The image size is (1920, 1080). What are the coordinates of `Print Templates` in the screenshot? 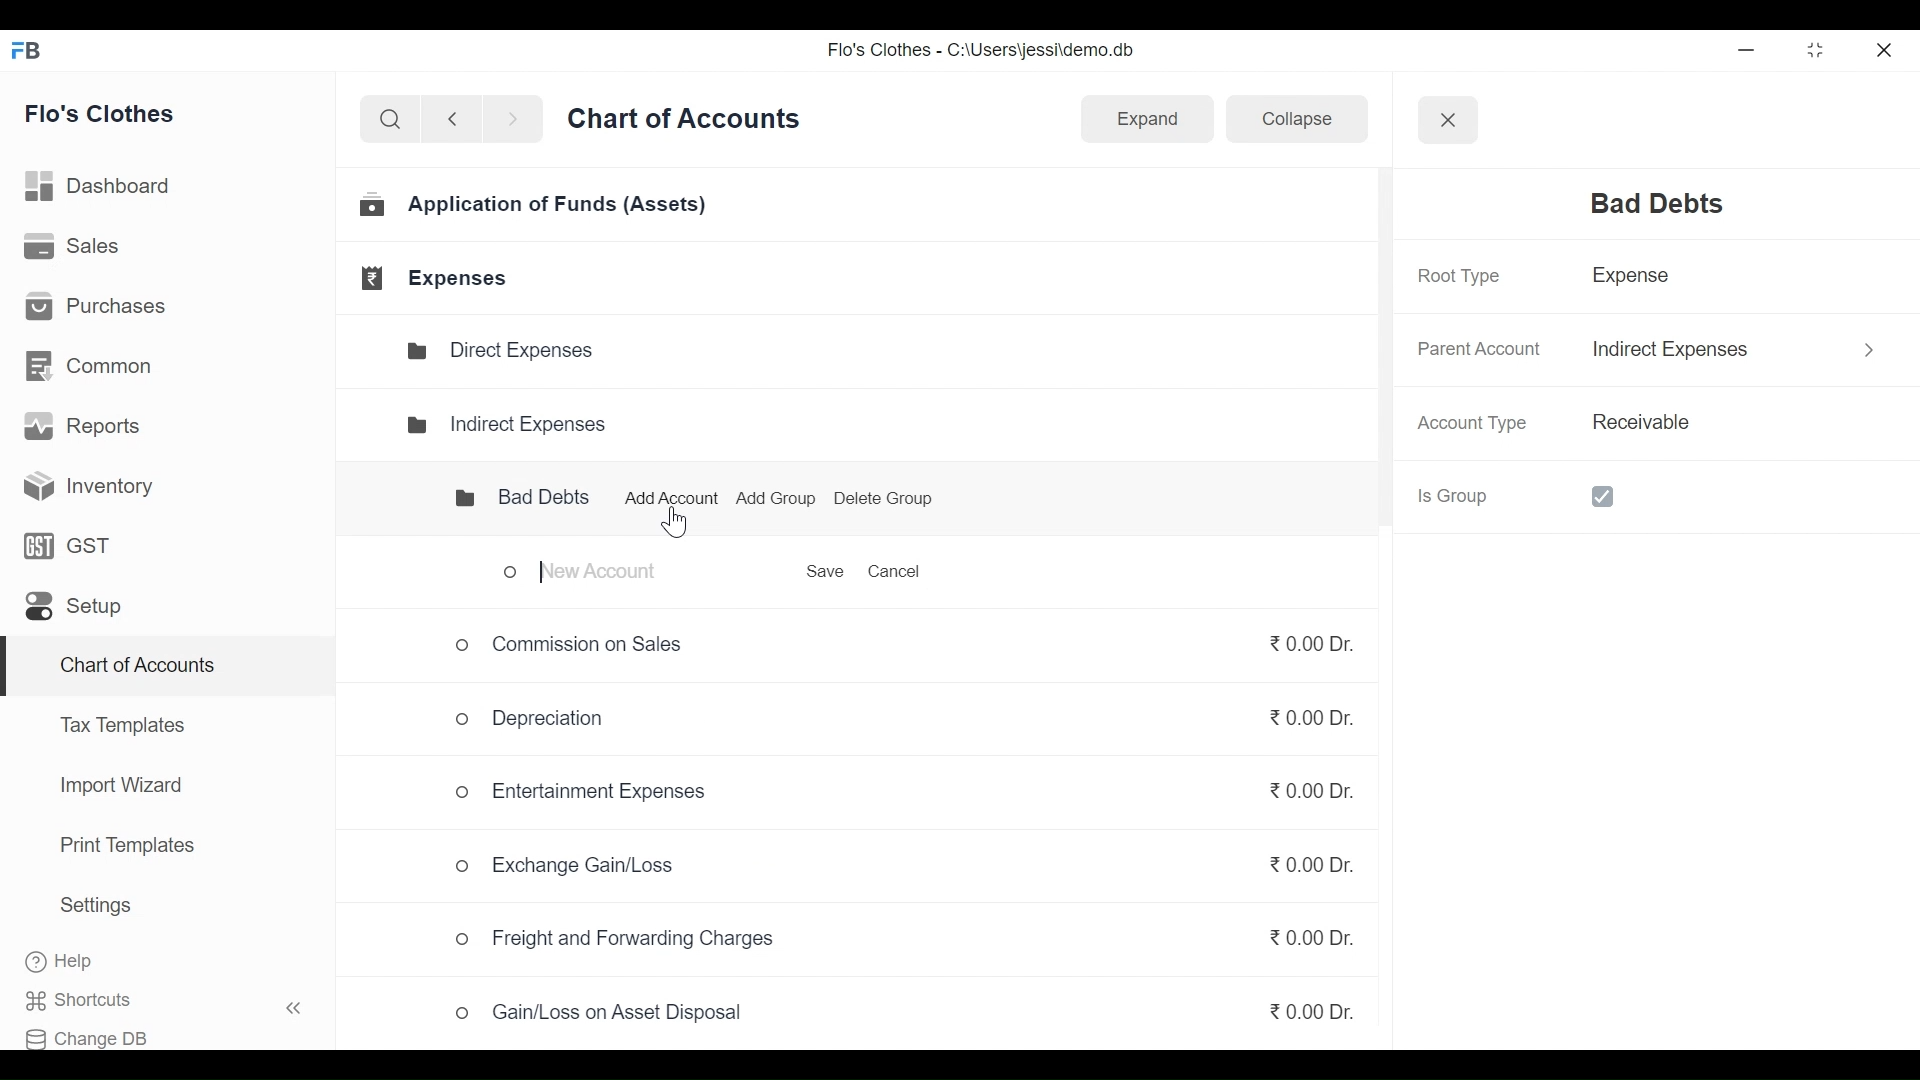 It's located at (125, 845).